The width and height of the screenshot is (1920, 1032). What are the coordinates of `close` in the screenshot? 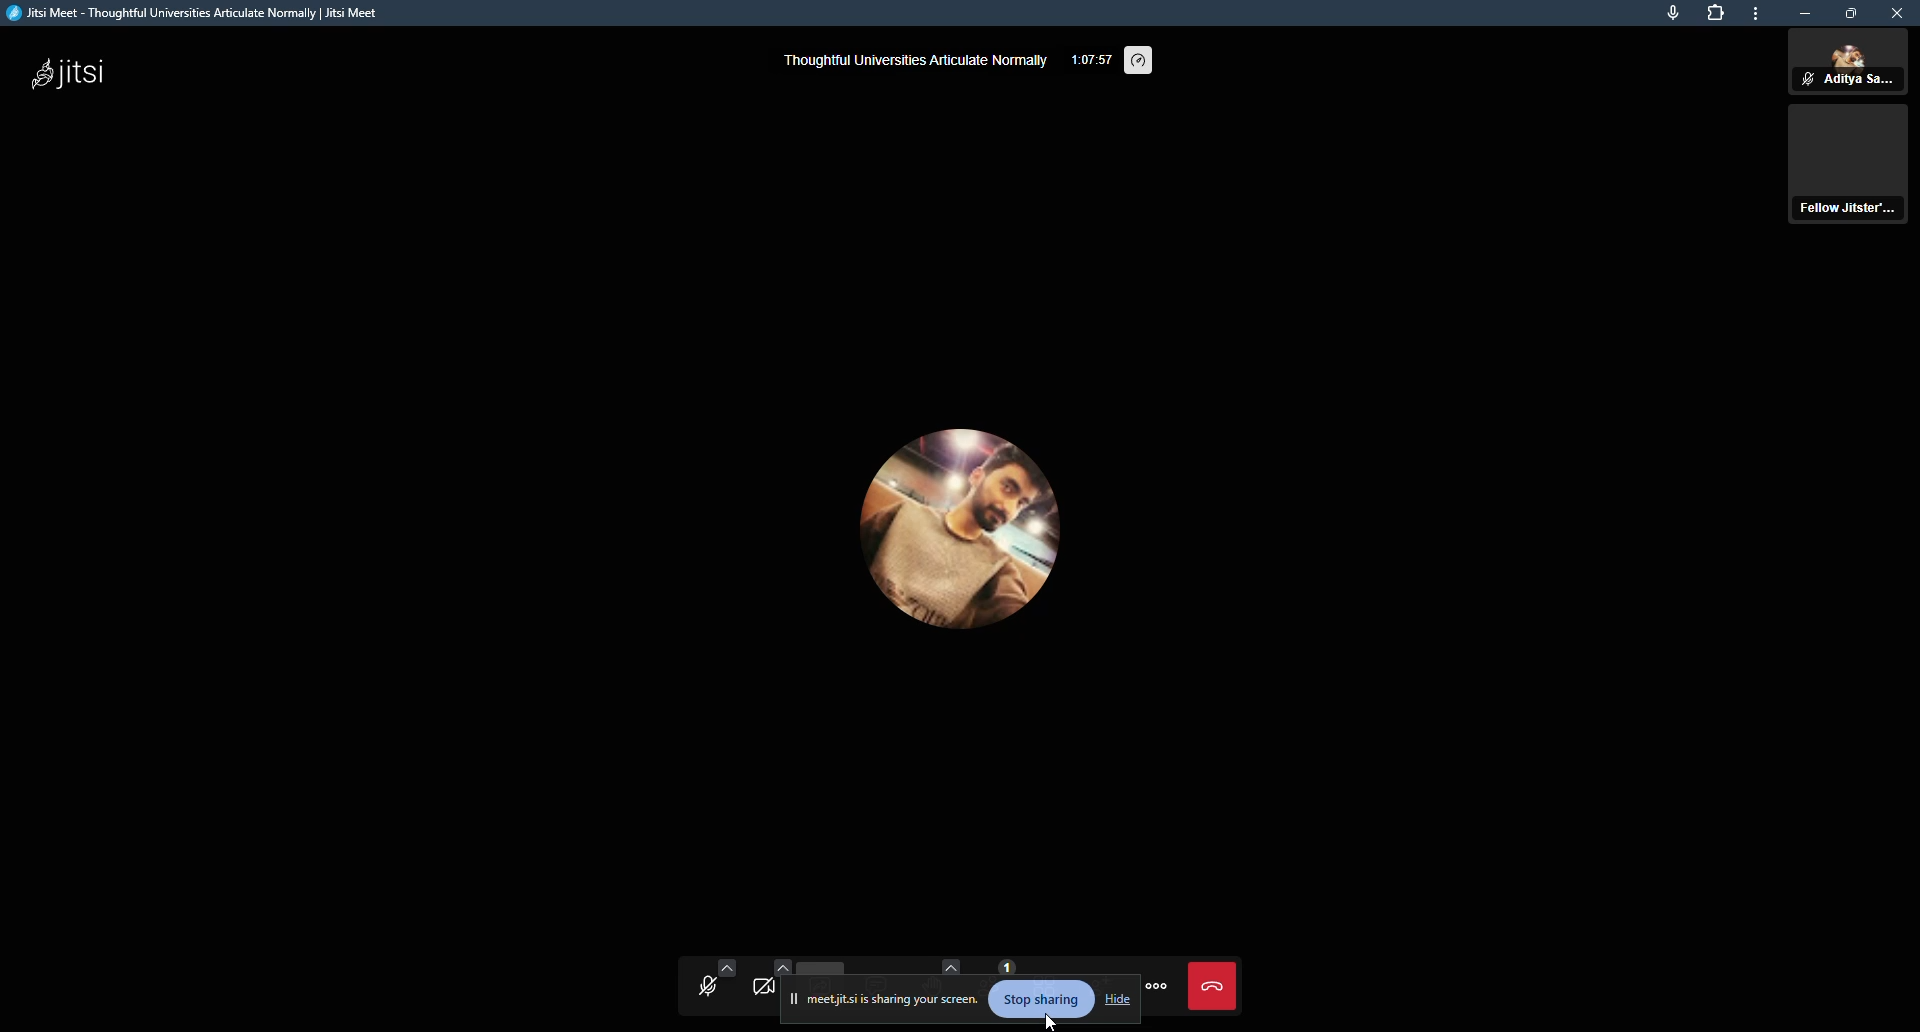 It's located at (1898, 14).